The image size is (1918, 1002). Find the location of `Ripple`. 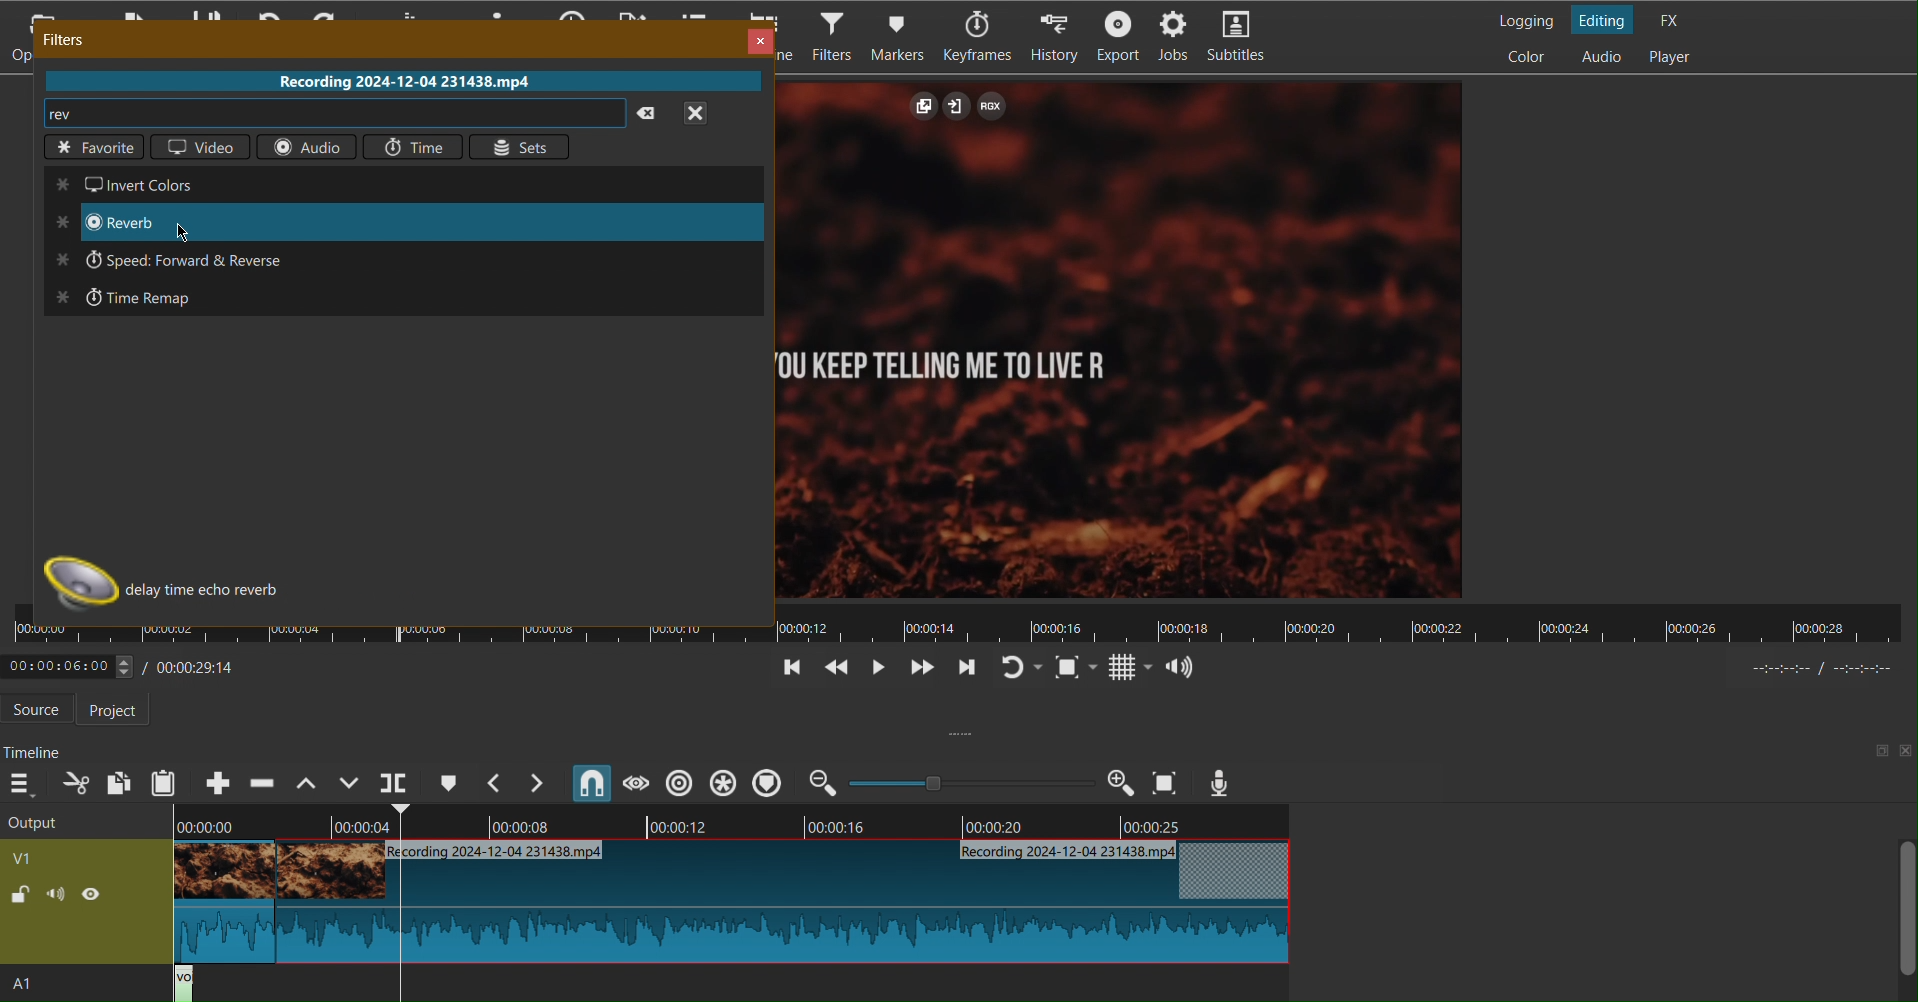

Ripple is located at coordinates (728, 782).